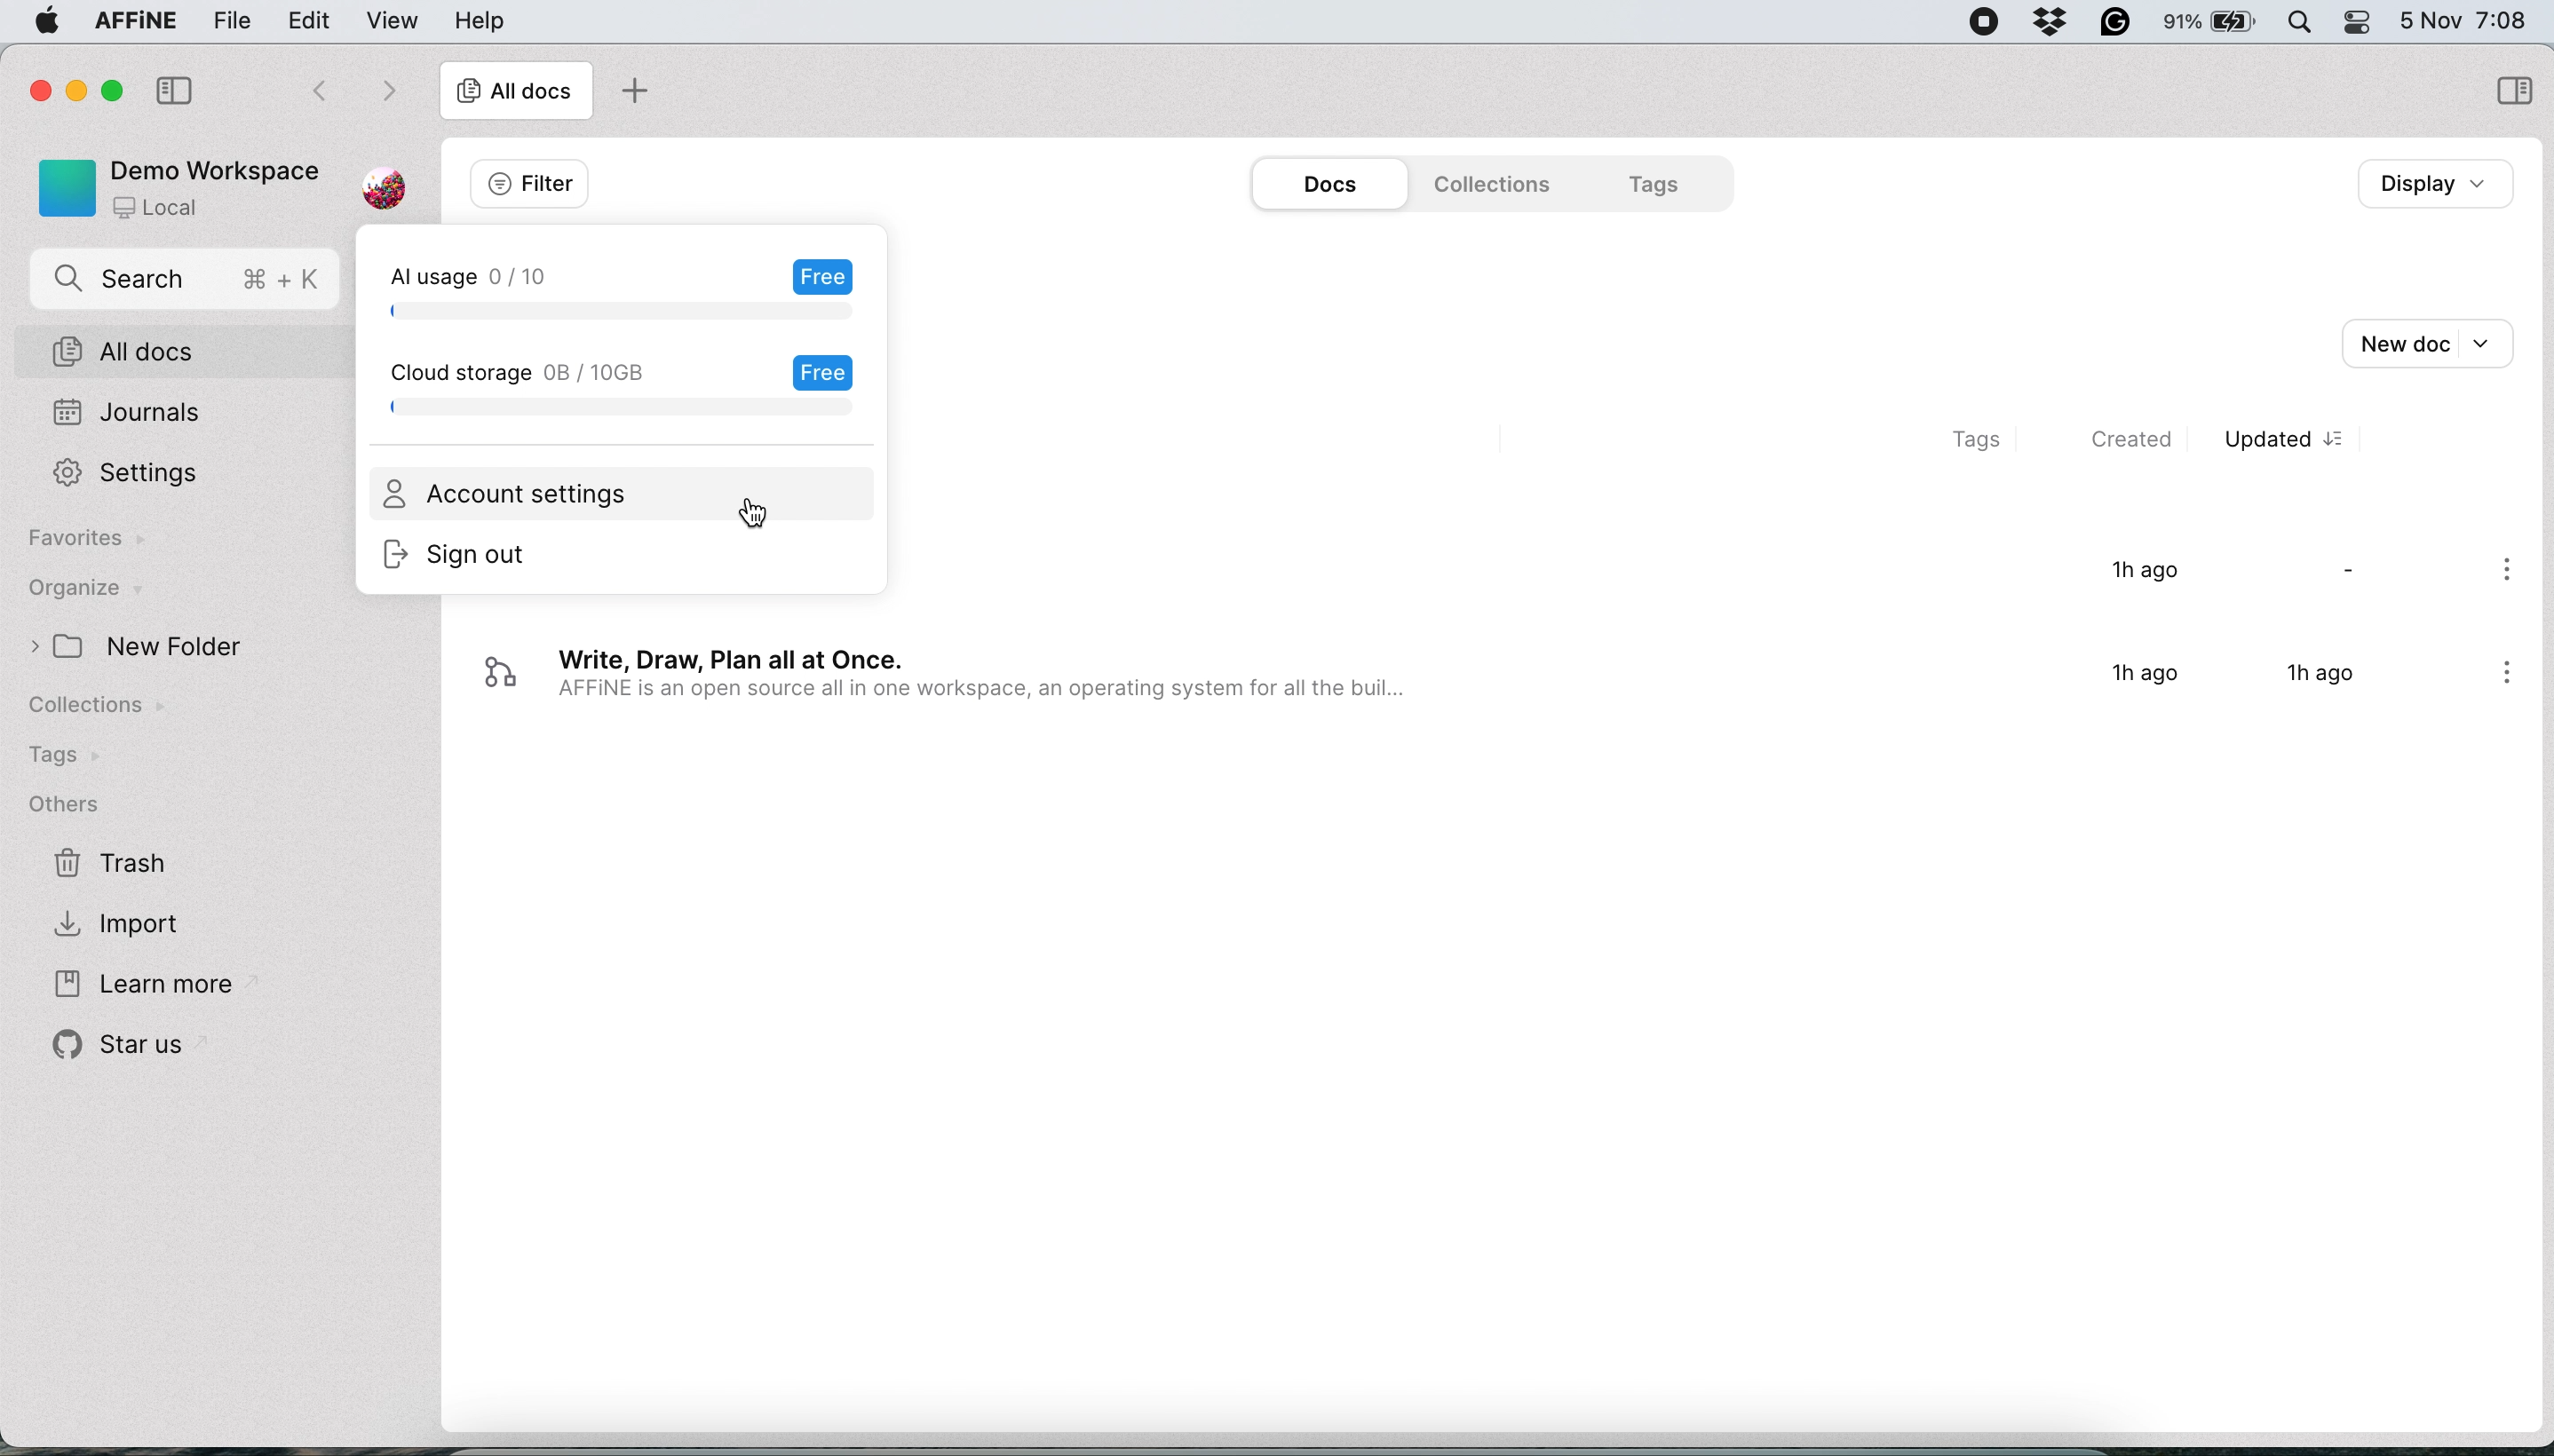  Describe the element at coordinates (133, 926) in the screenshot. I see `import` at that location.